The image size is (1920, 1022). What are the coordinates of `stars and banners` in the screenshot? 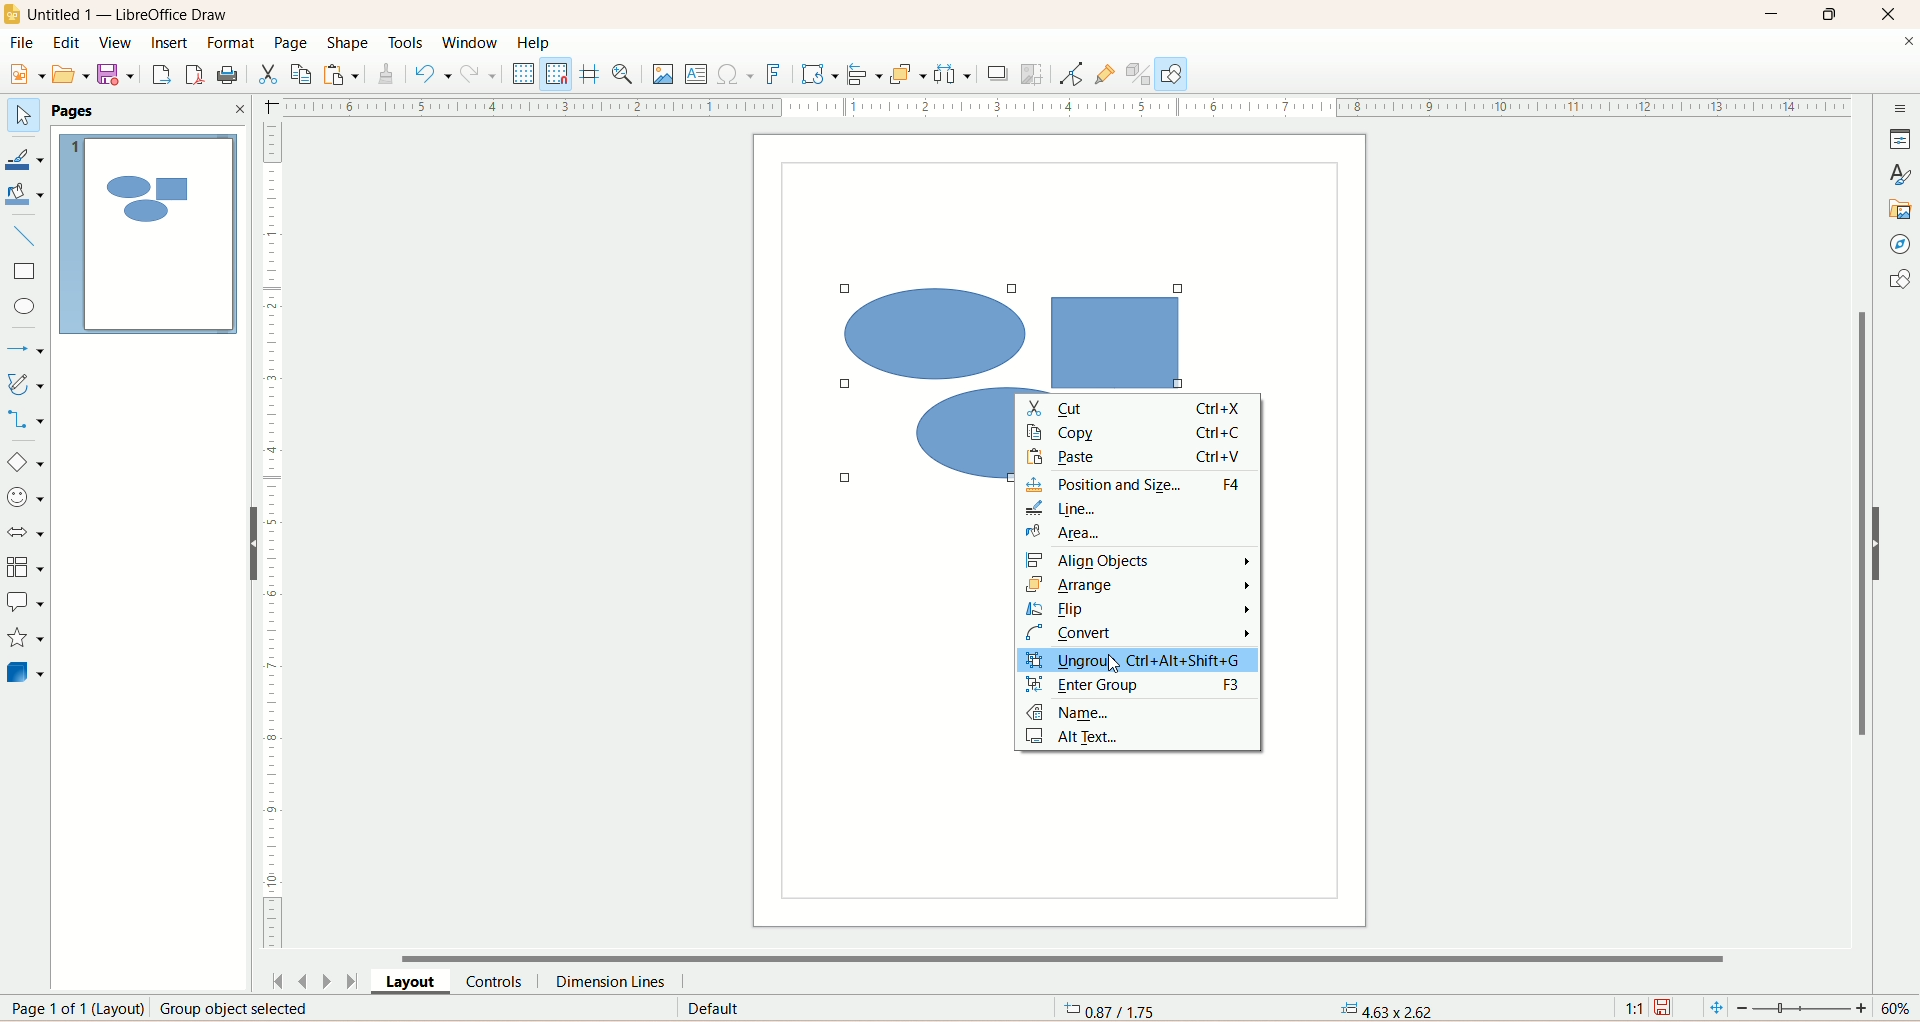 It's located at (24, 639).